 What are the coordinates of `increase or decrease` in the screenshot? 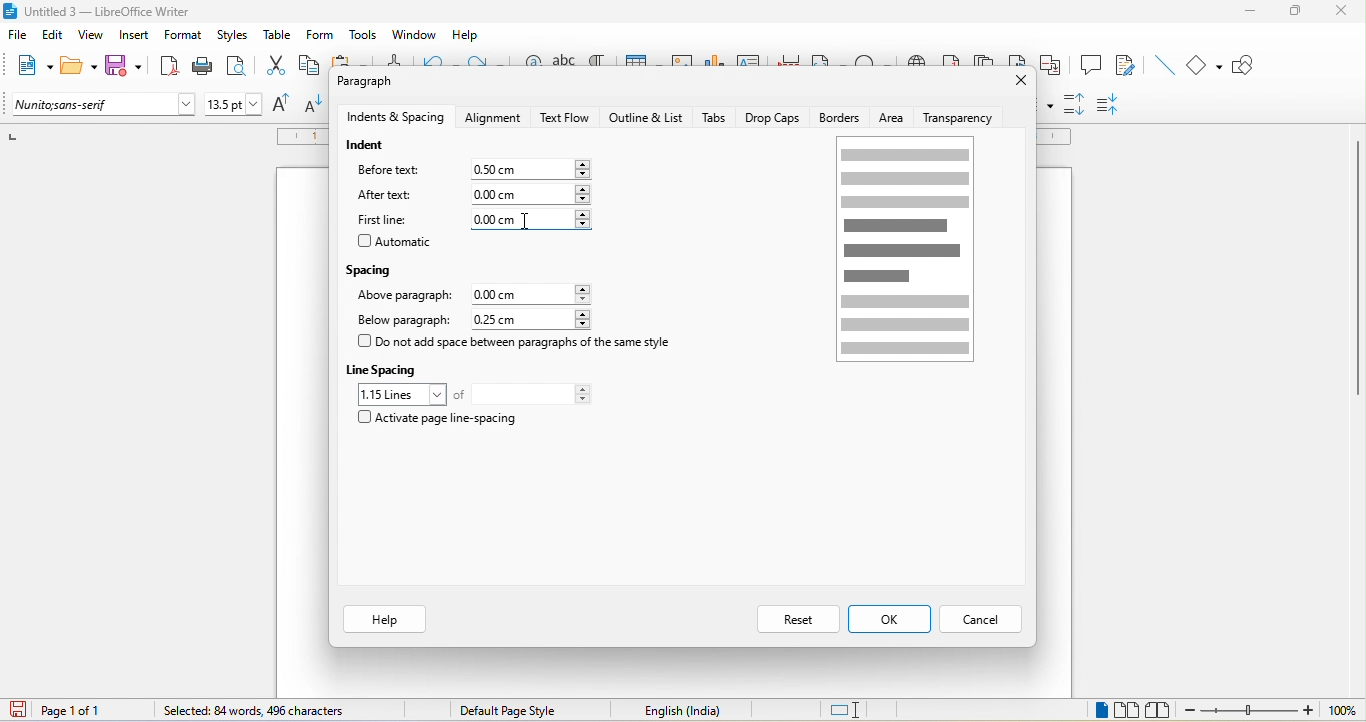 It's located at (582, 319).